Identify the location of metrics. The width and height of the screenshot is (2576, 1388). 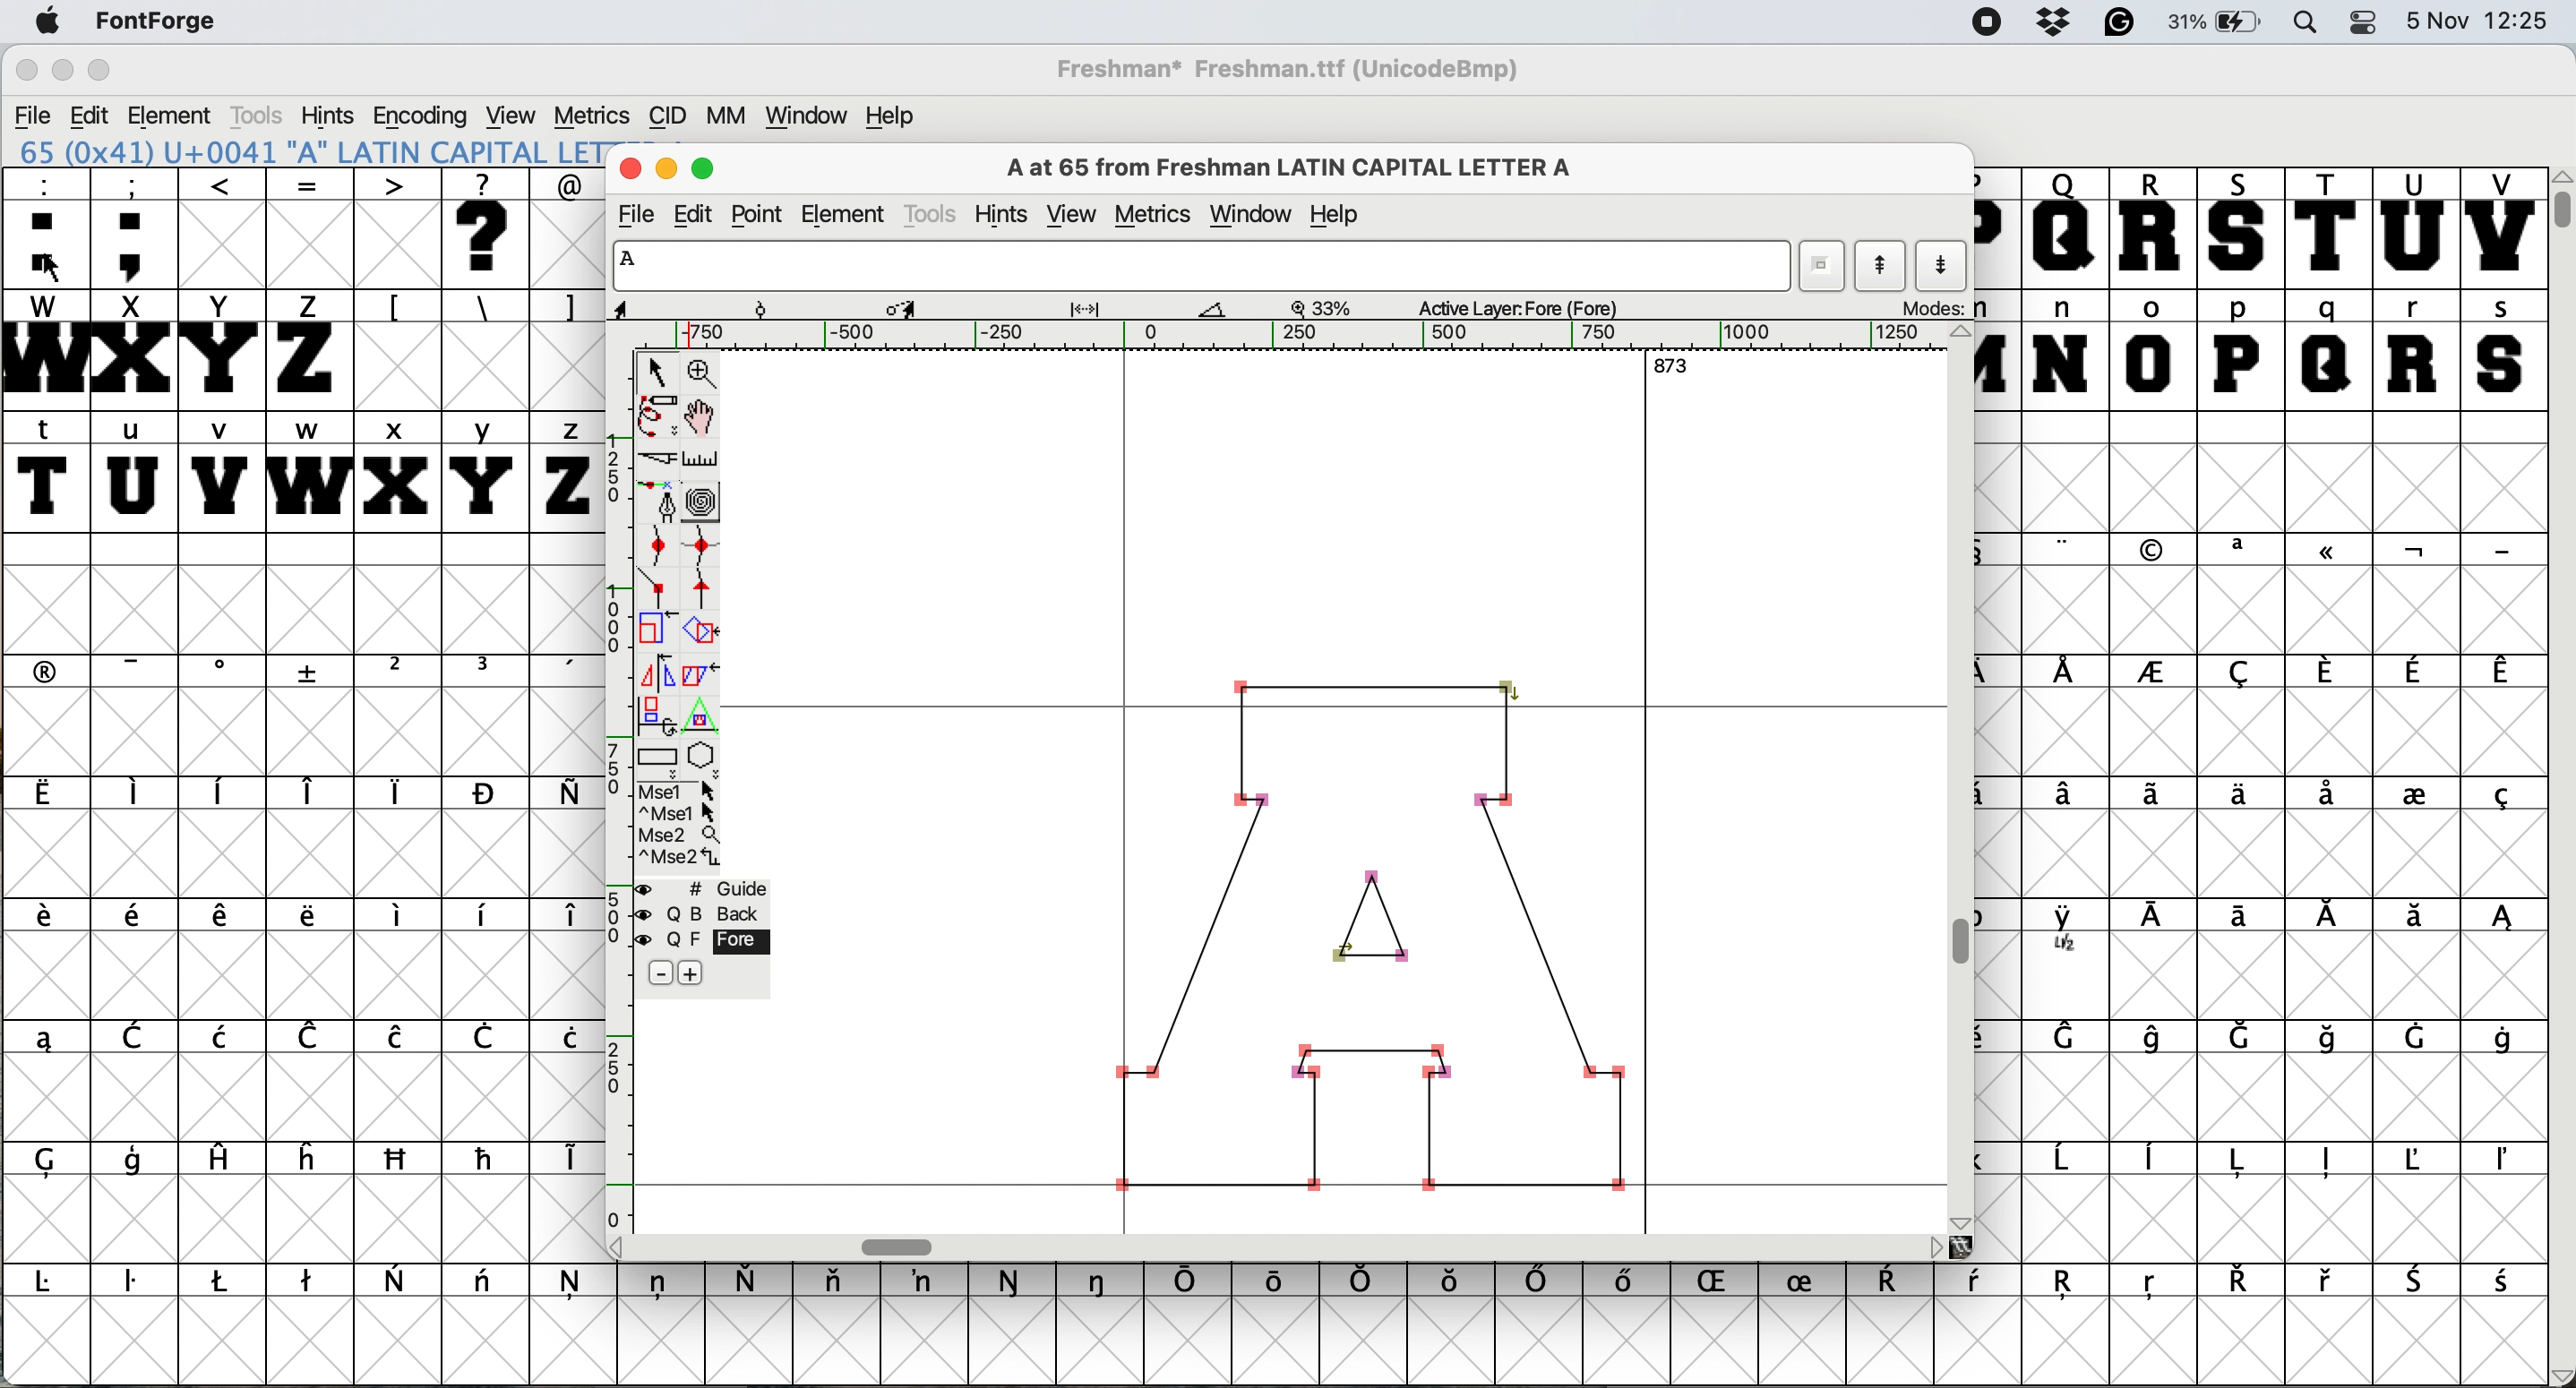
(590, 114).